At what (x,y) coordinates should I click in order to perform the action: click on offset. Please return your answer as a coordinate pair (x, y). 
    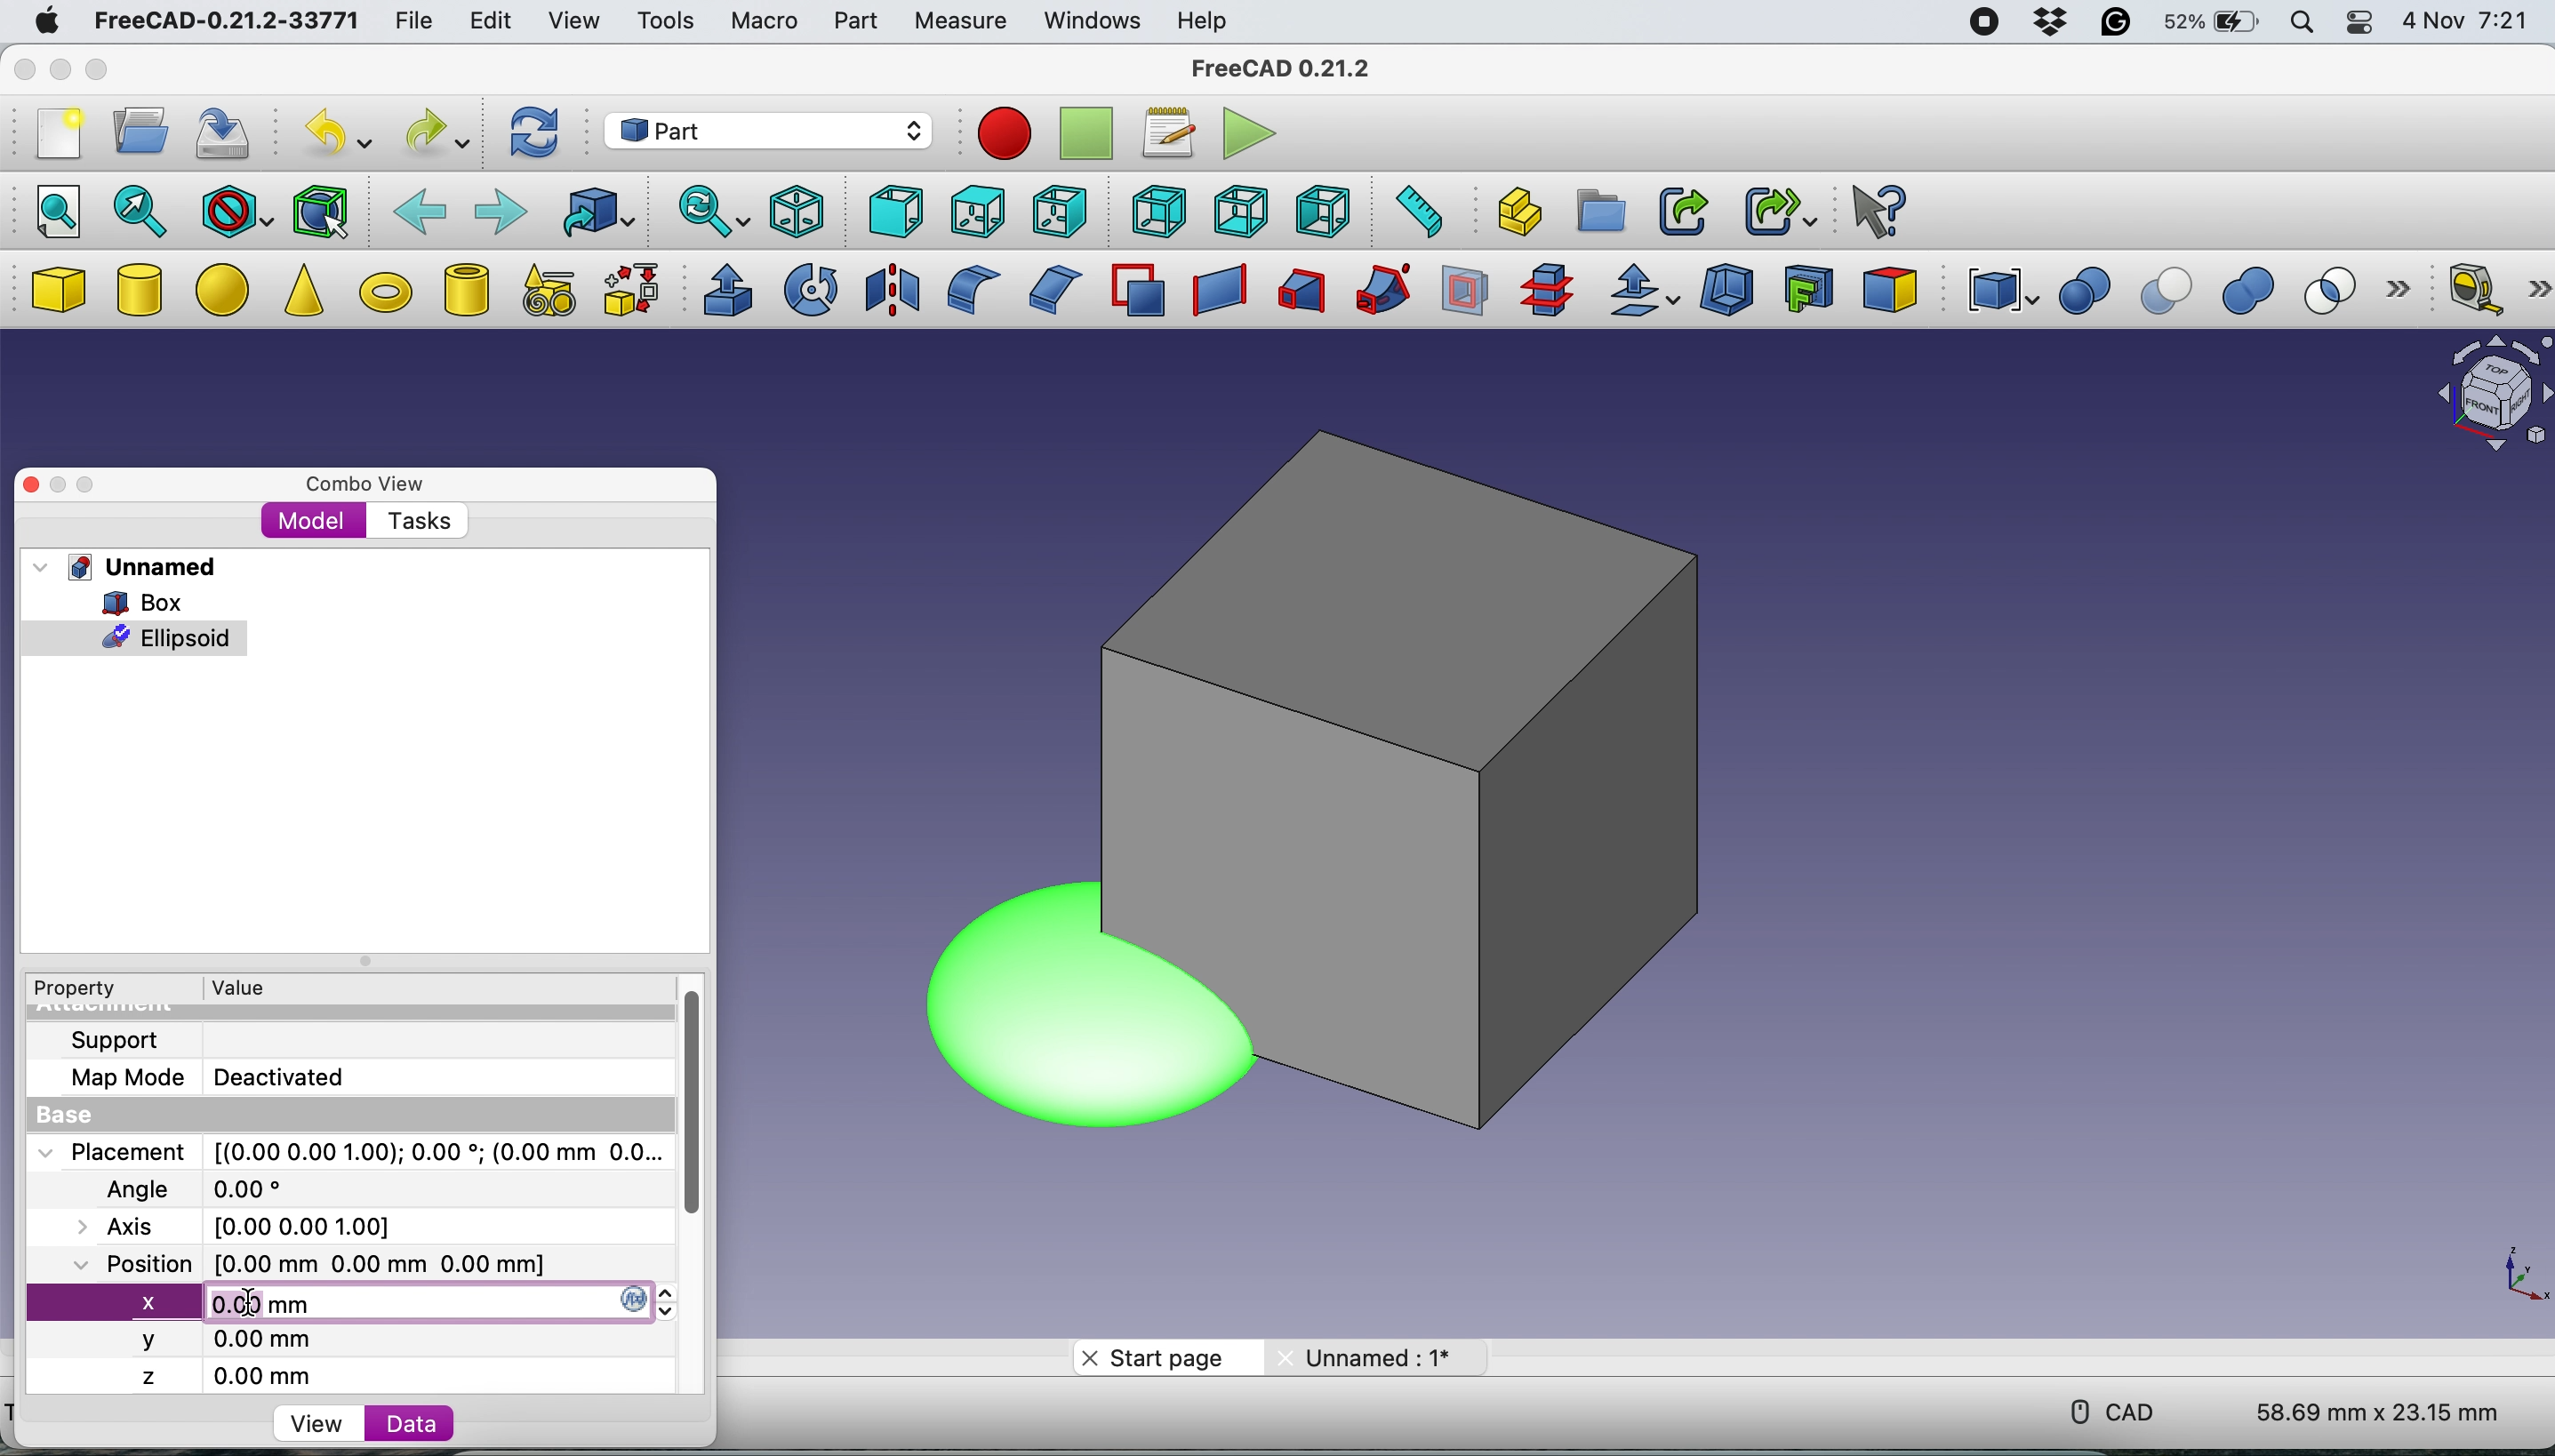
    Looking at the image, I should click on (1645, 293).